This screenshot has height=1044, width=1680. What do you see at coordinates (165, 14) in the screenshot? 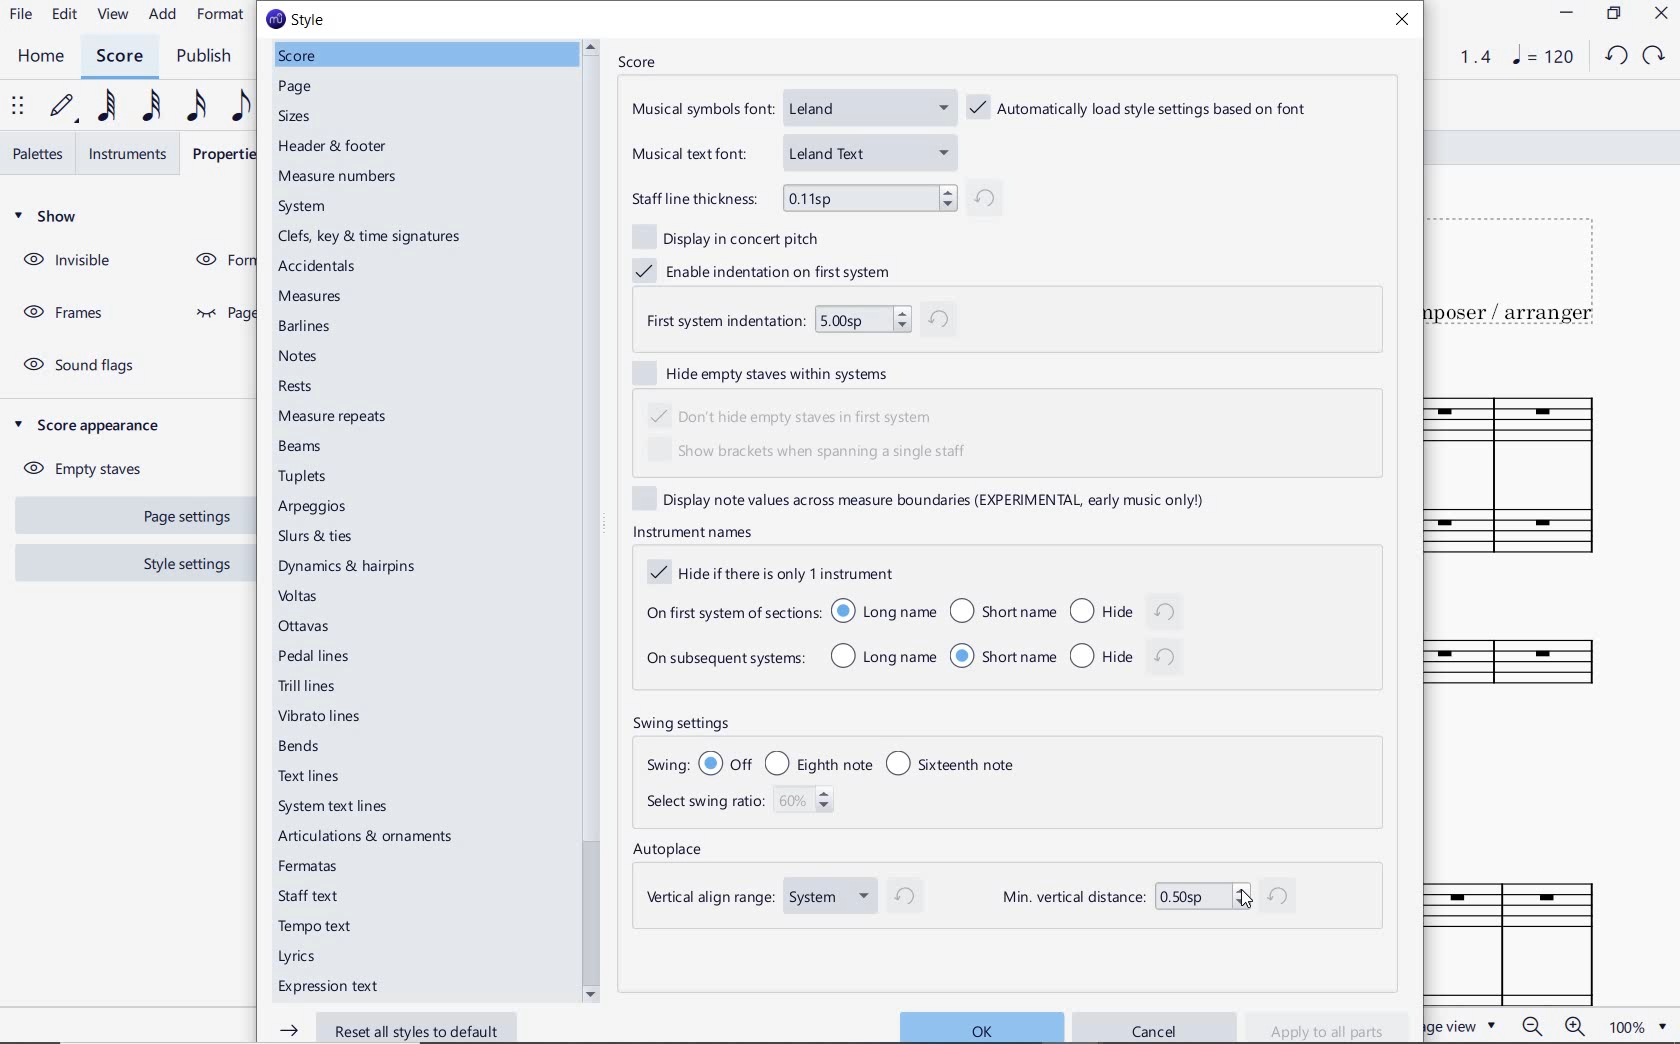
I see `ADD` at bounding box center [165, 14].